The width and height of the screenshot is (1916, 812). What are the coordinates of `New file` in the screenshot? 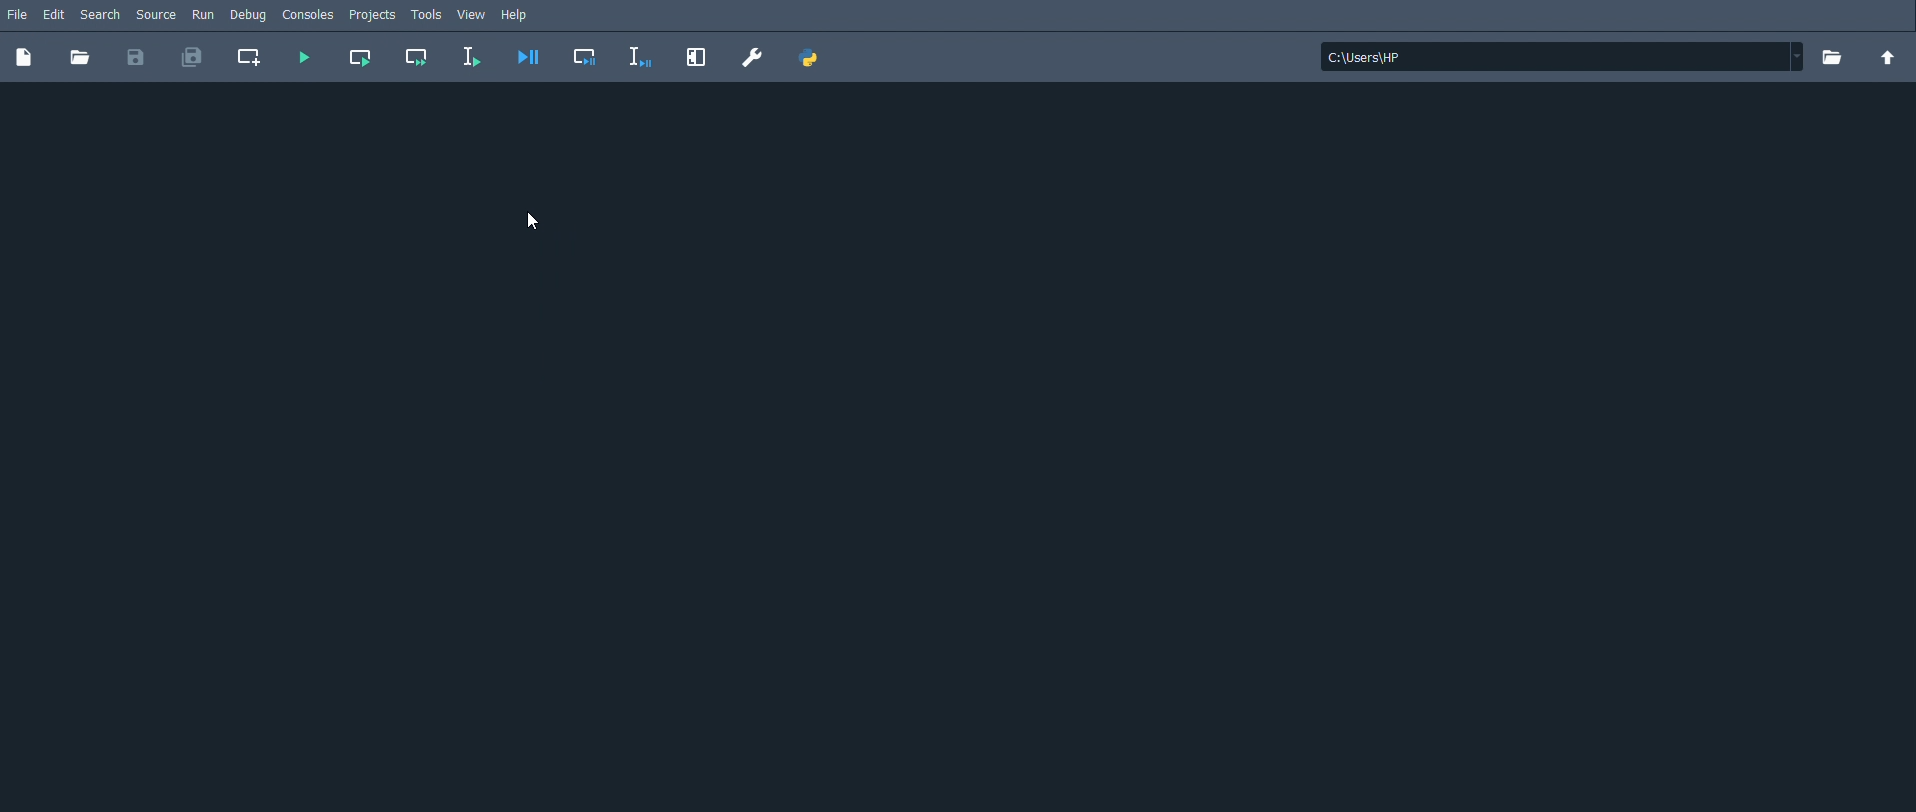 It's located at (23, 58).